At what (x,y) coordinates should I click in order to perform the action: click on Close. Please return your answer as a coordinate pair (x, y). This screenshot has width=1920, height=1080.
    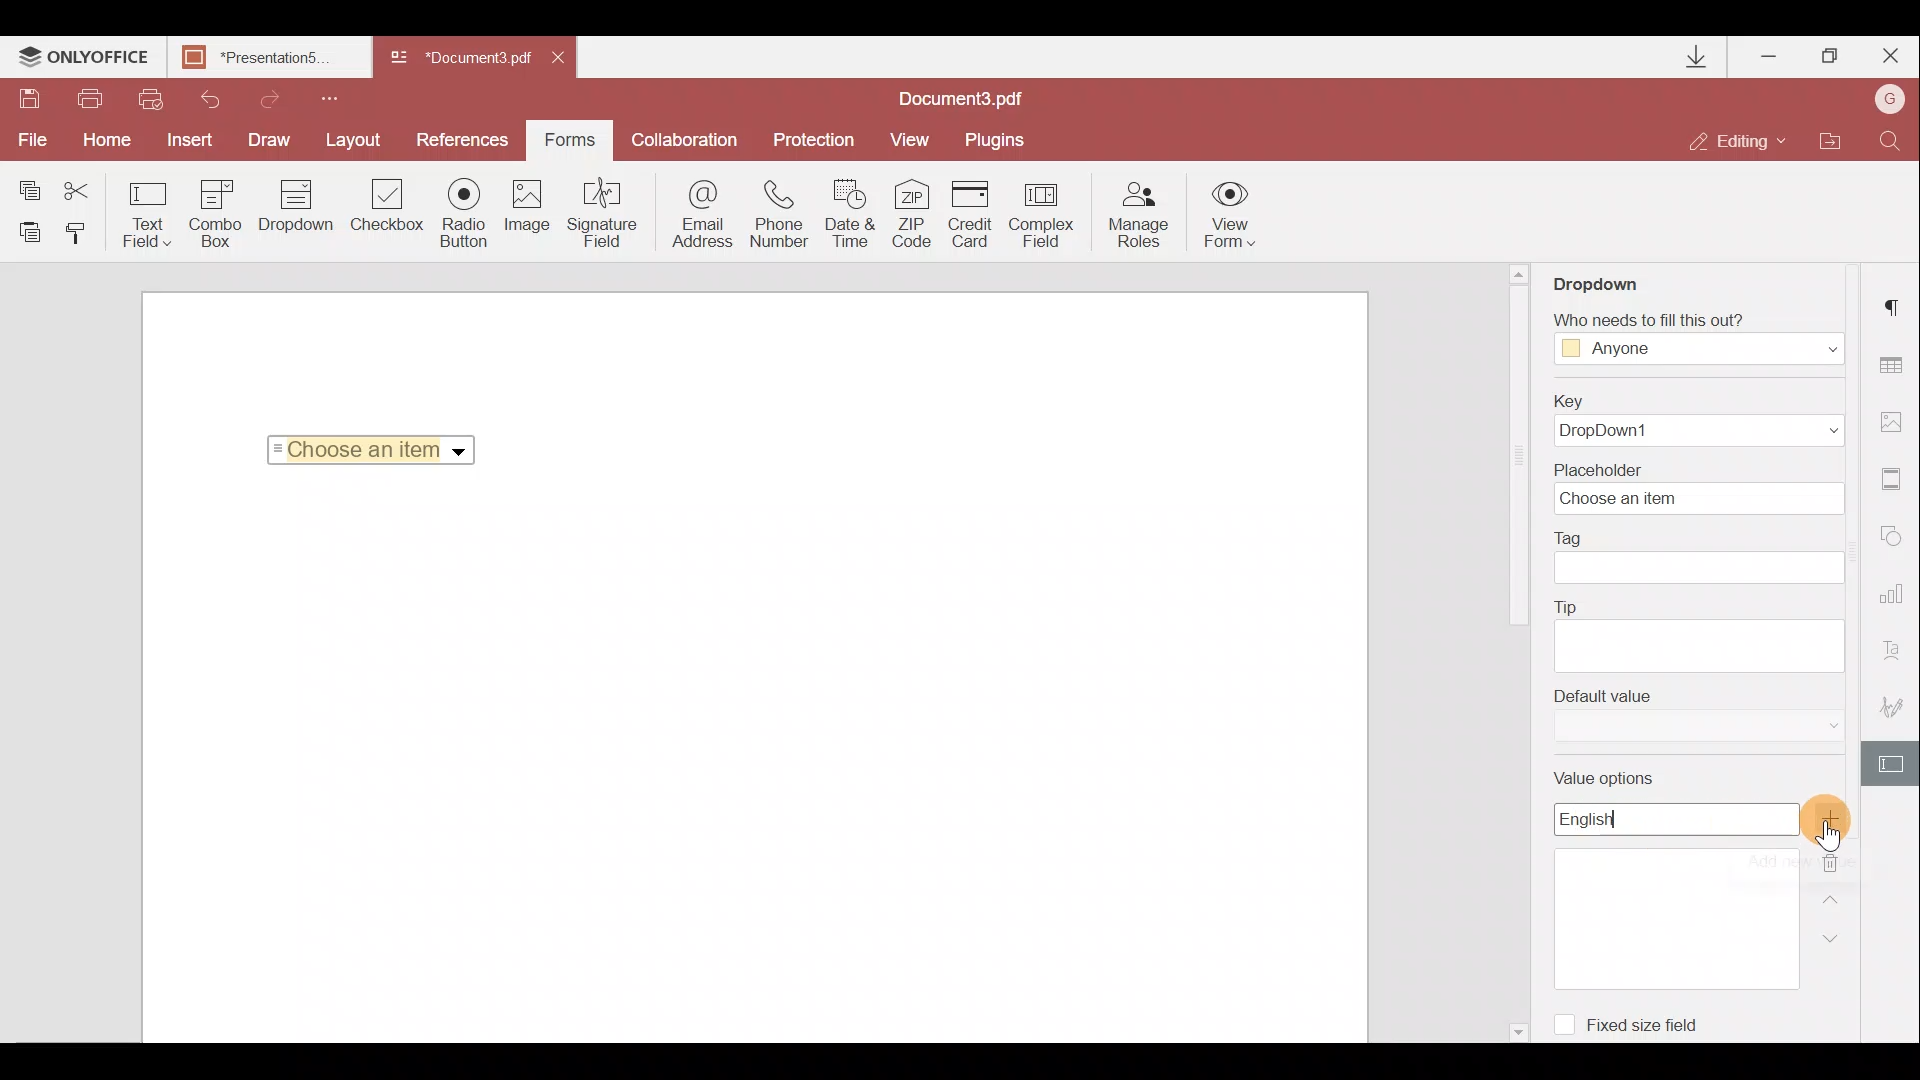
    Looking at the image, I should click on (1889, 52).